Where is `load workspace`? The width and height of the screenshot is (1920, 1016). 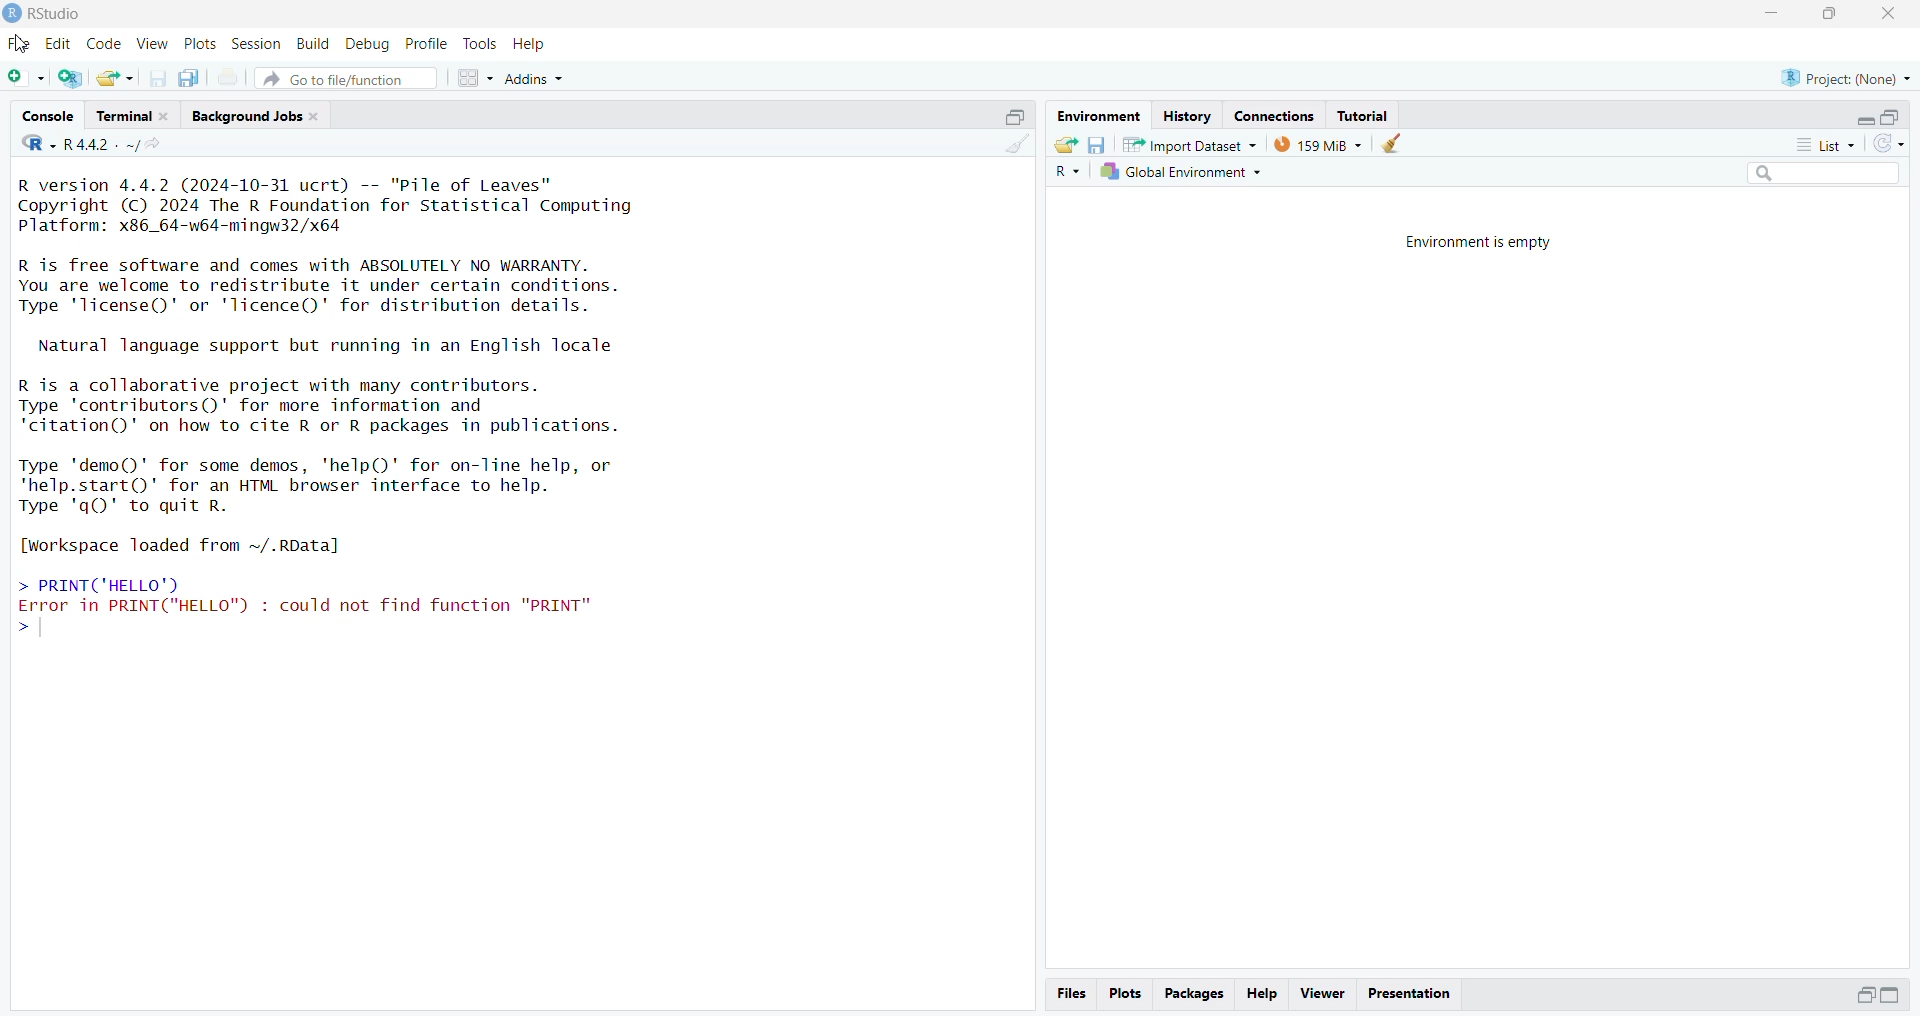
load workspace is located at coordinates (1065, 144).